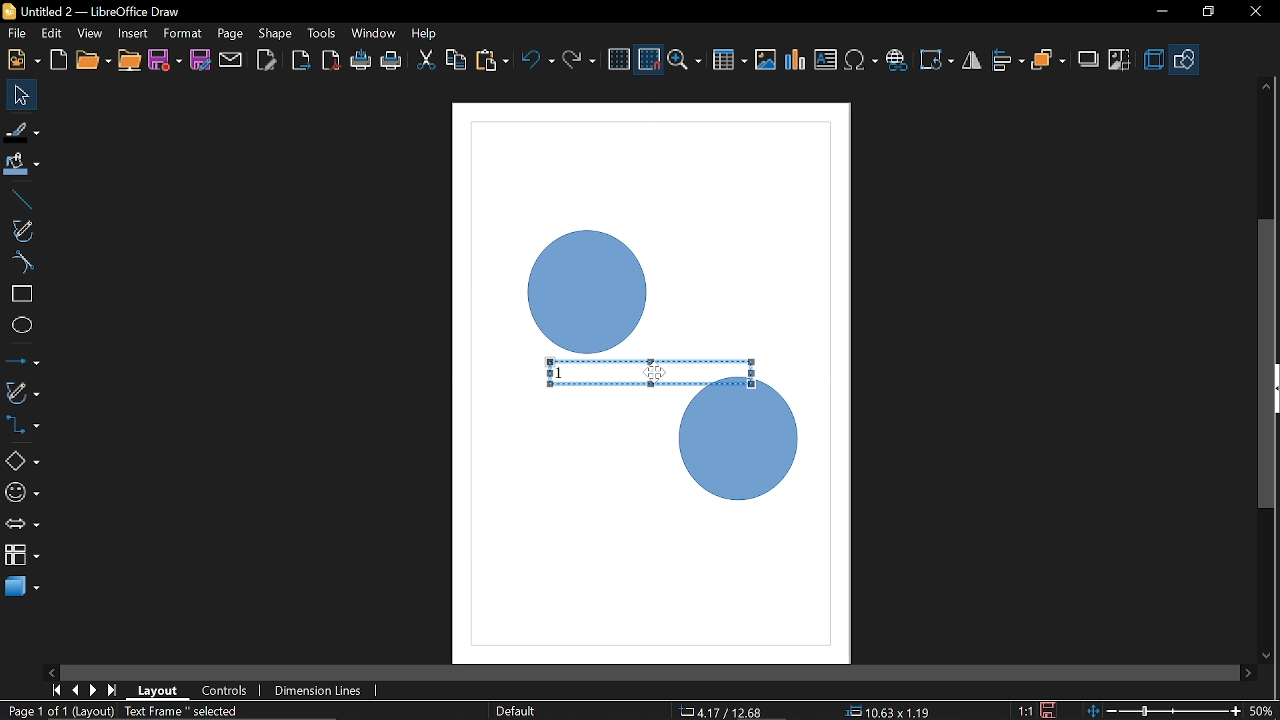  I want to click on Edit, so click(53, 34).